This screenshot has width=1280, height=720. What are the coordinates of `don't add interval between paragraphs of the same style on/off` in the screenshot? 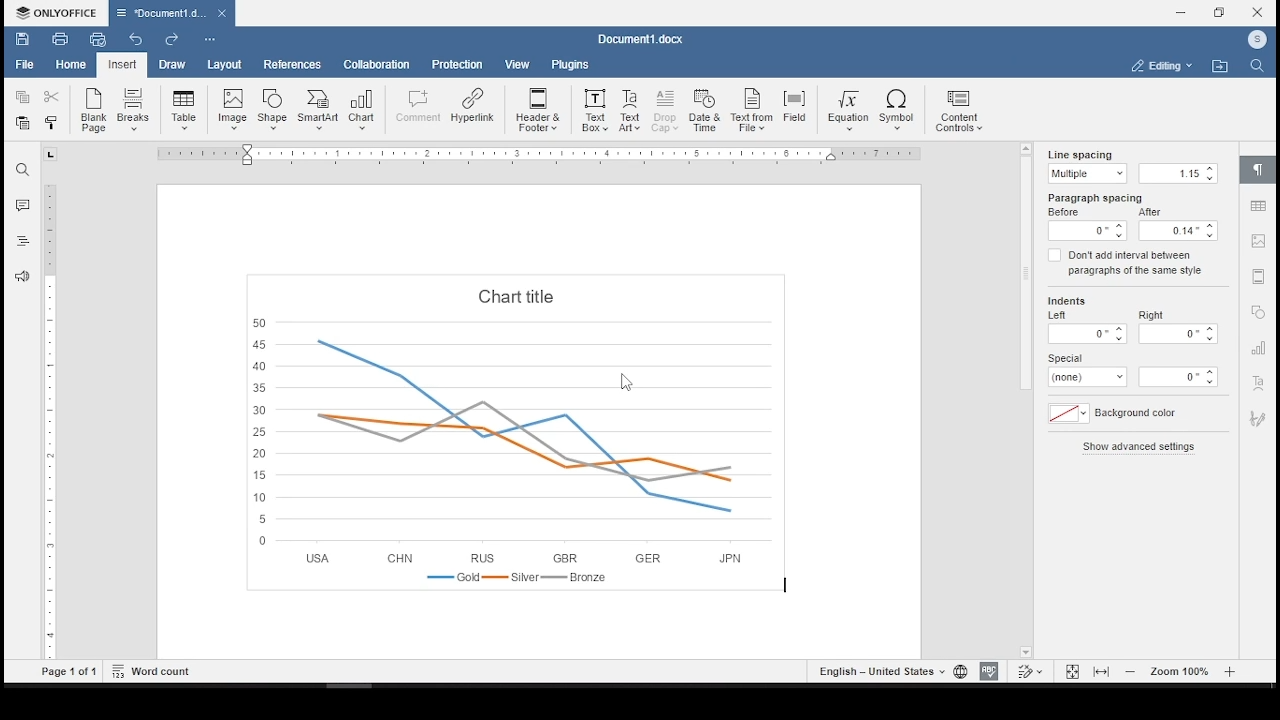 It's located at (1127, 263).